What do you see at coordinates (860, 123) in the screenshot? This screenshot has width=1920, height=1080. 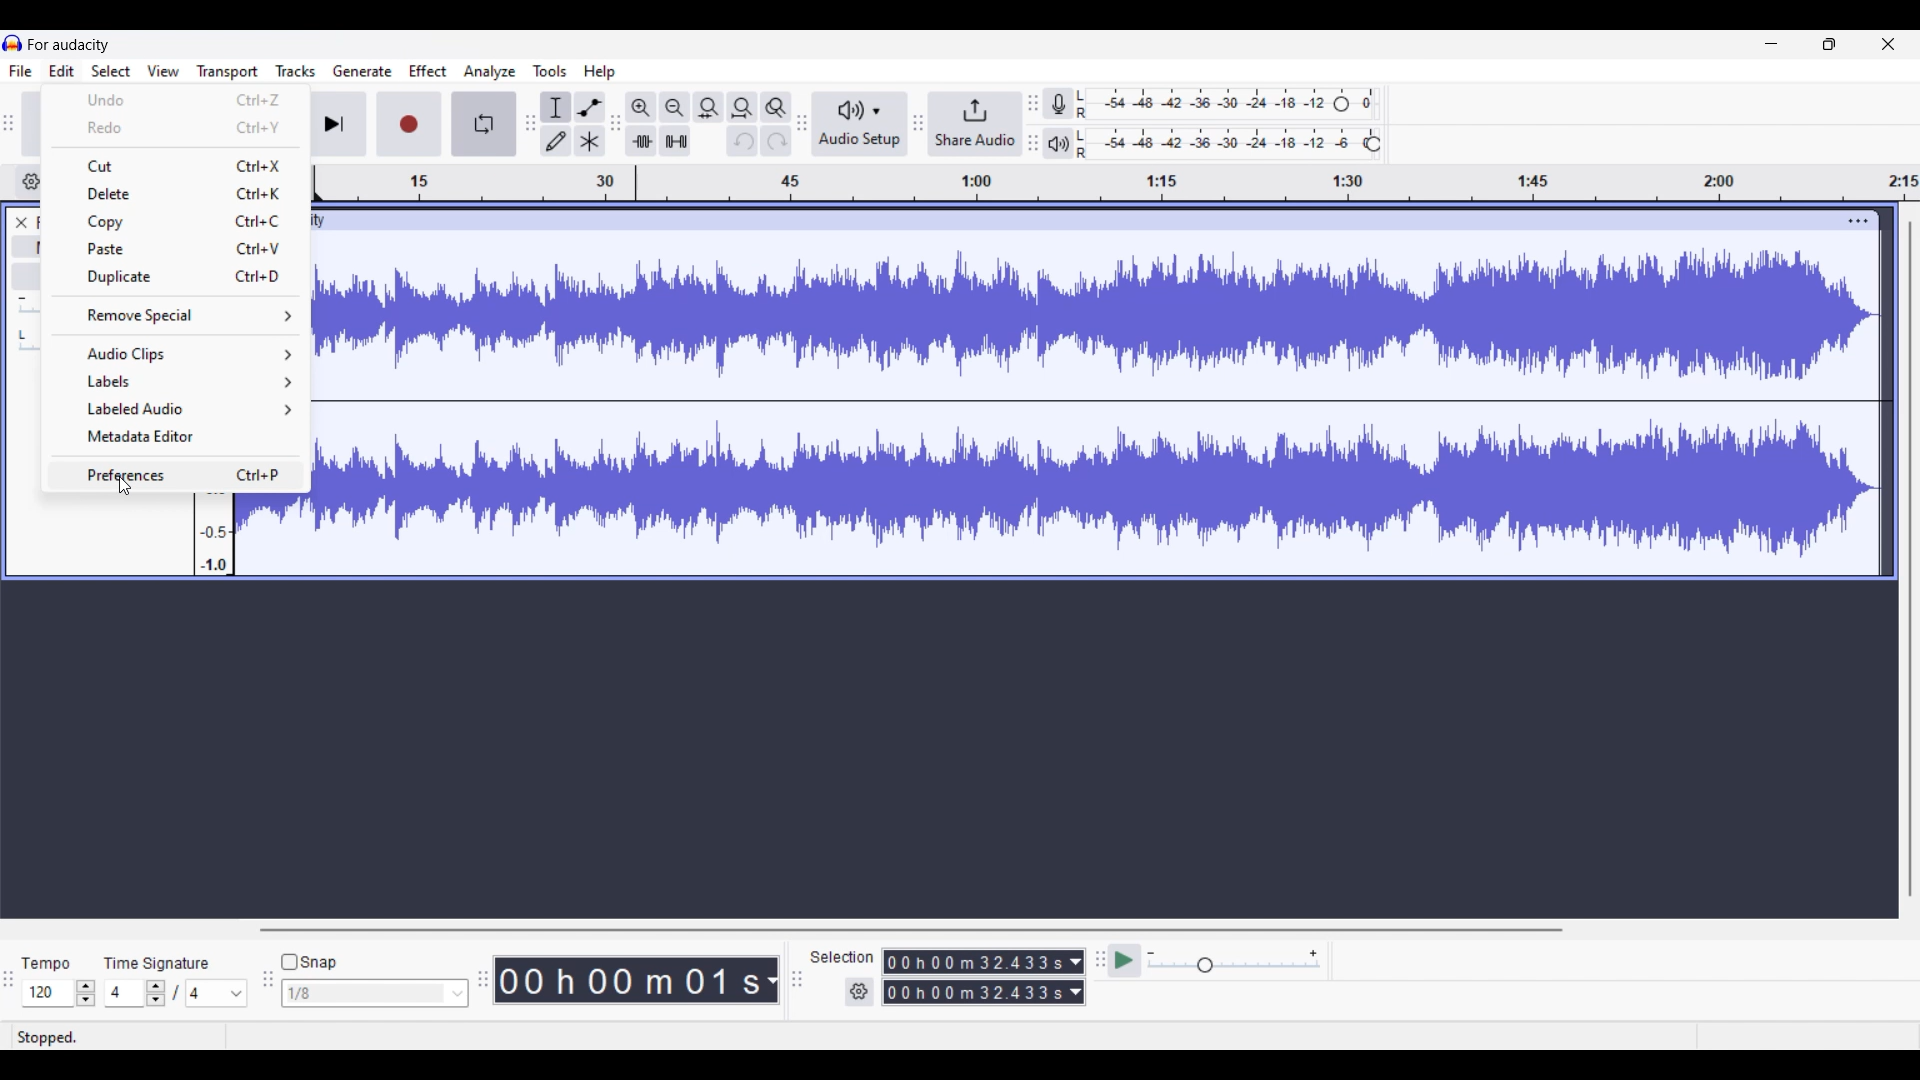 I see `Audio setup` at bounding box center [860, 123].